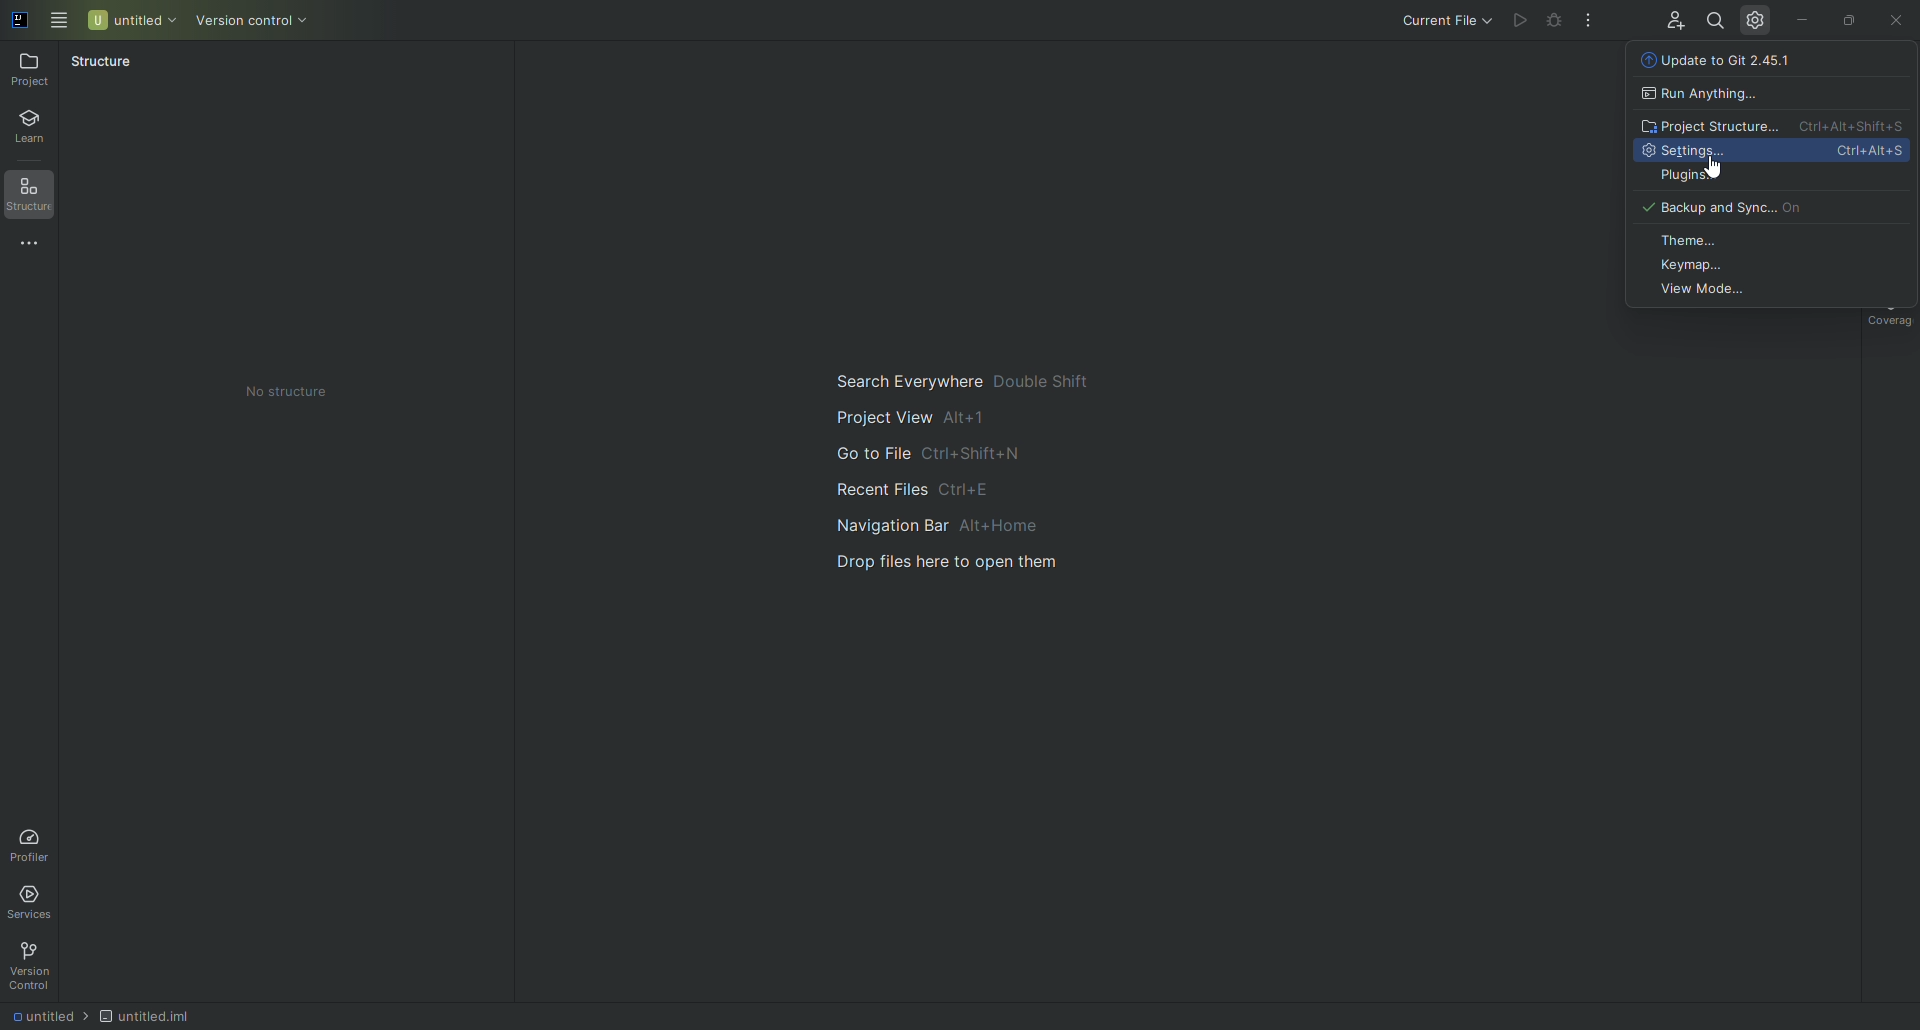  I want to click on Main navigation, so click(961, 471).